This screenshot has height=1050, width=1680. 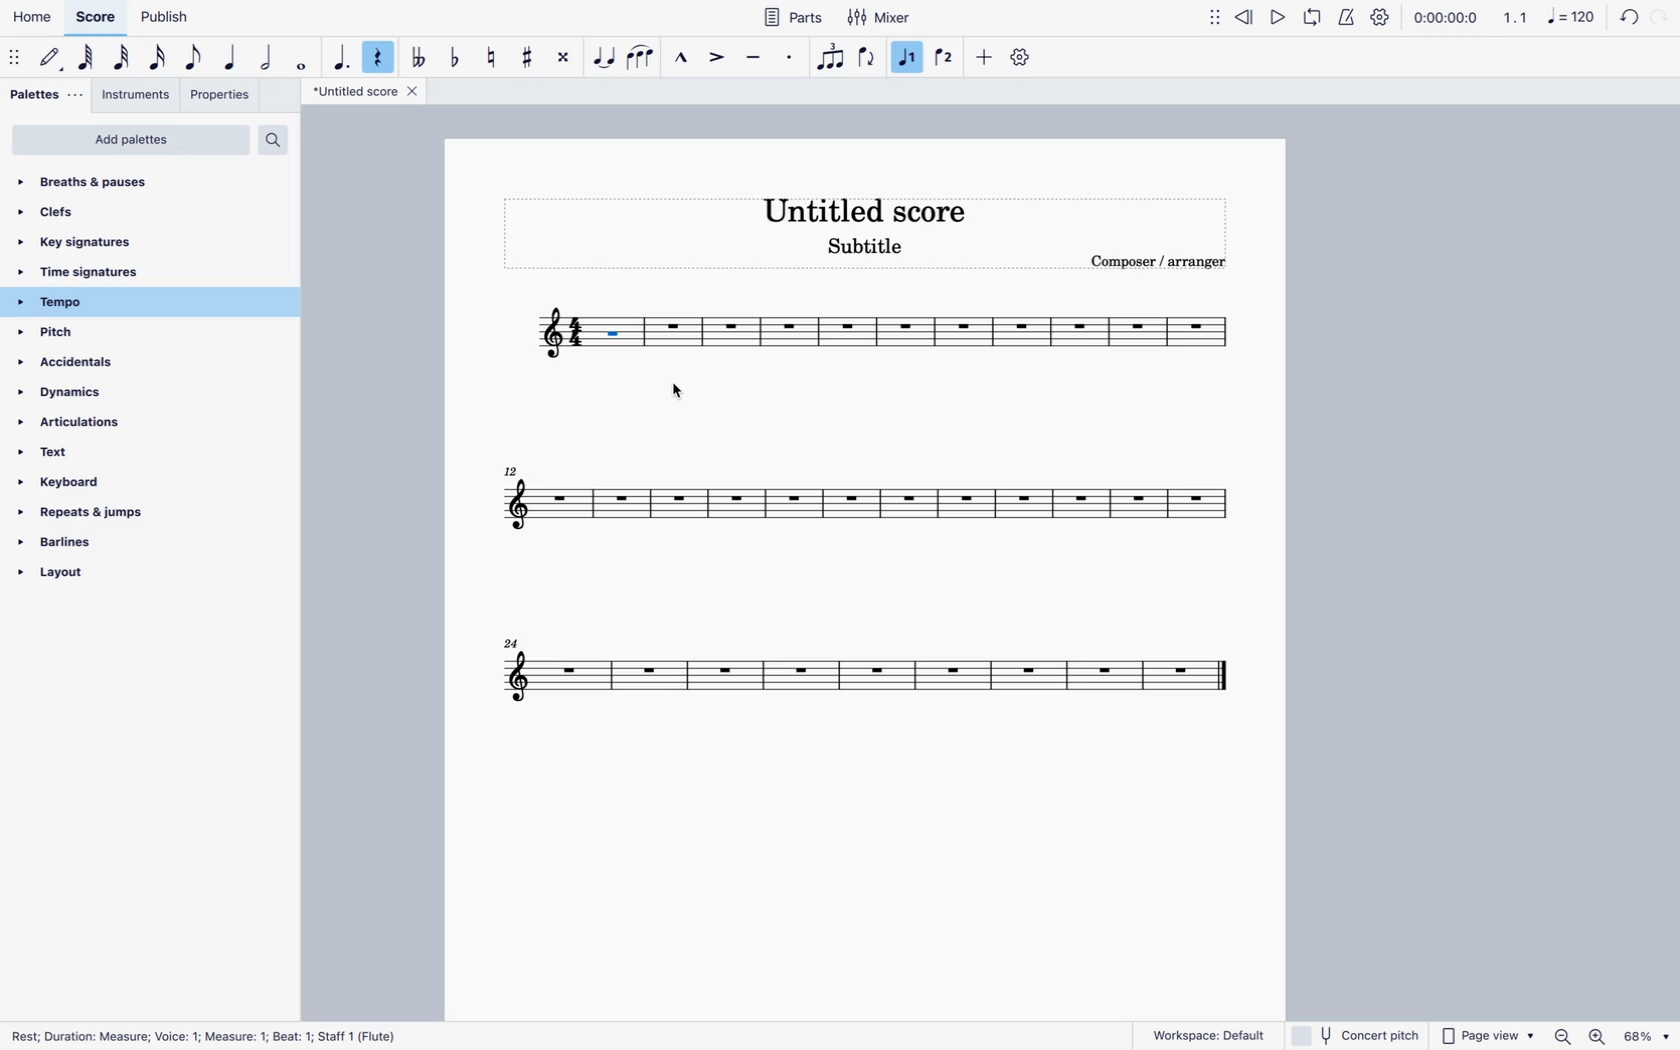 What do you see at coordinates (231, 58) in the screenshot?
I see `quarter note` at bounding box center [231, 58].